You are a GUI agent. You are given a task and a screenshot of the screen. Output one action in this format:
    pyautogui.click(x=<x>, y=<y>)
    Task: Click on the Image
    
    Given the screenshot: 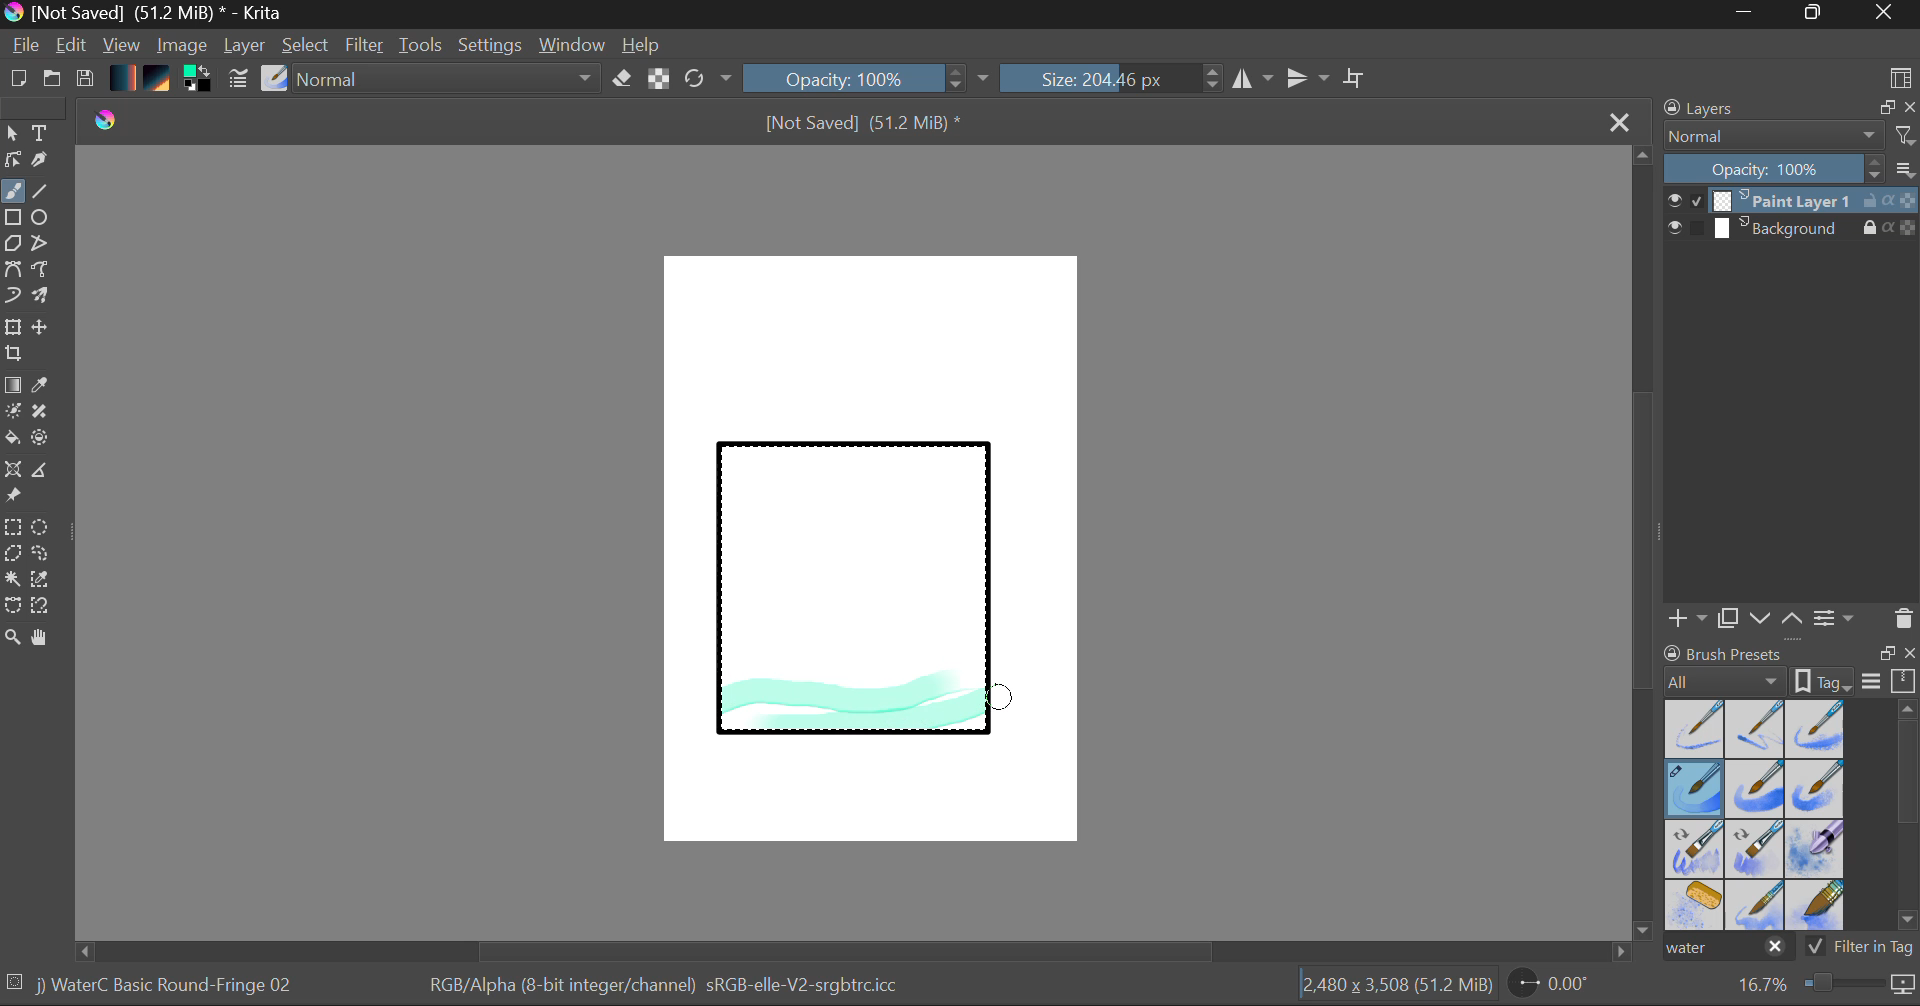 What is the action you would take?
    pyautogui.click(x=184, y=47)
    